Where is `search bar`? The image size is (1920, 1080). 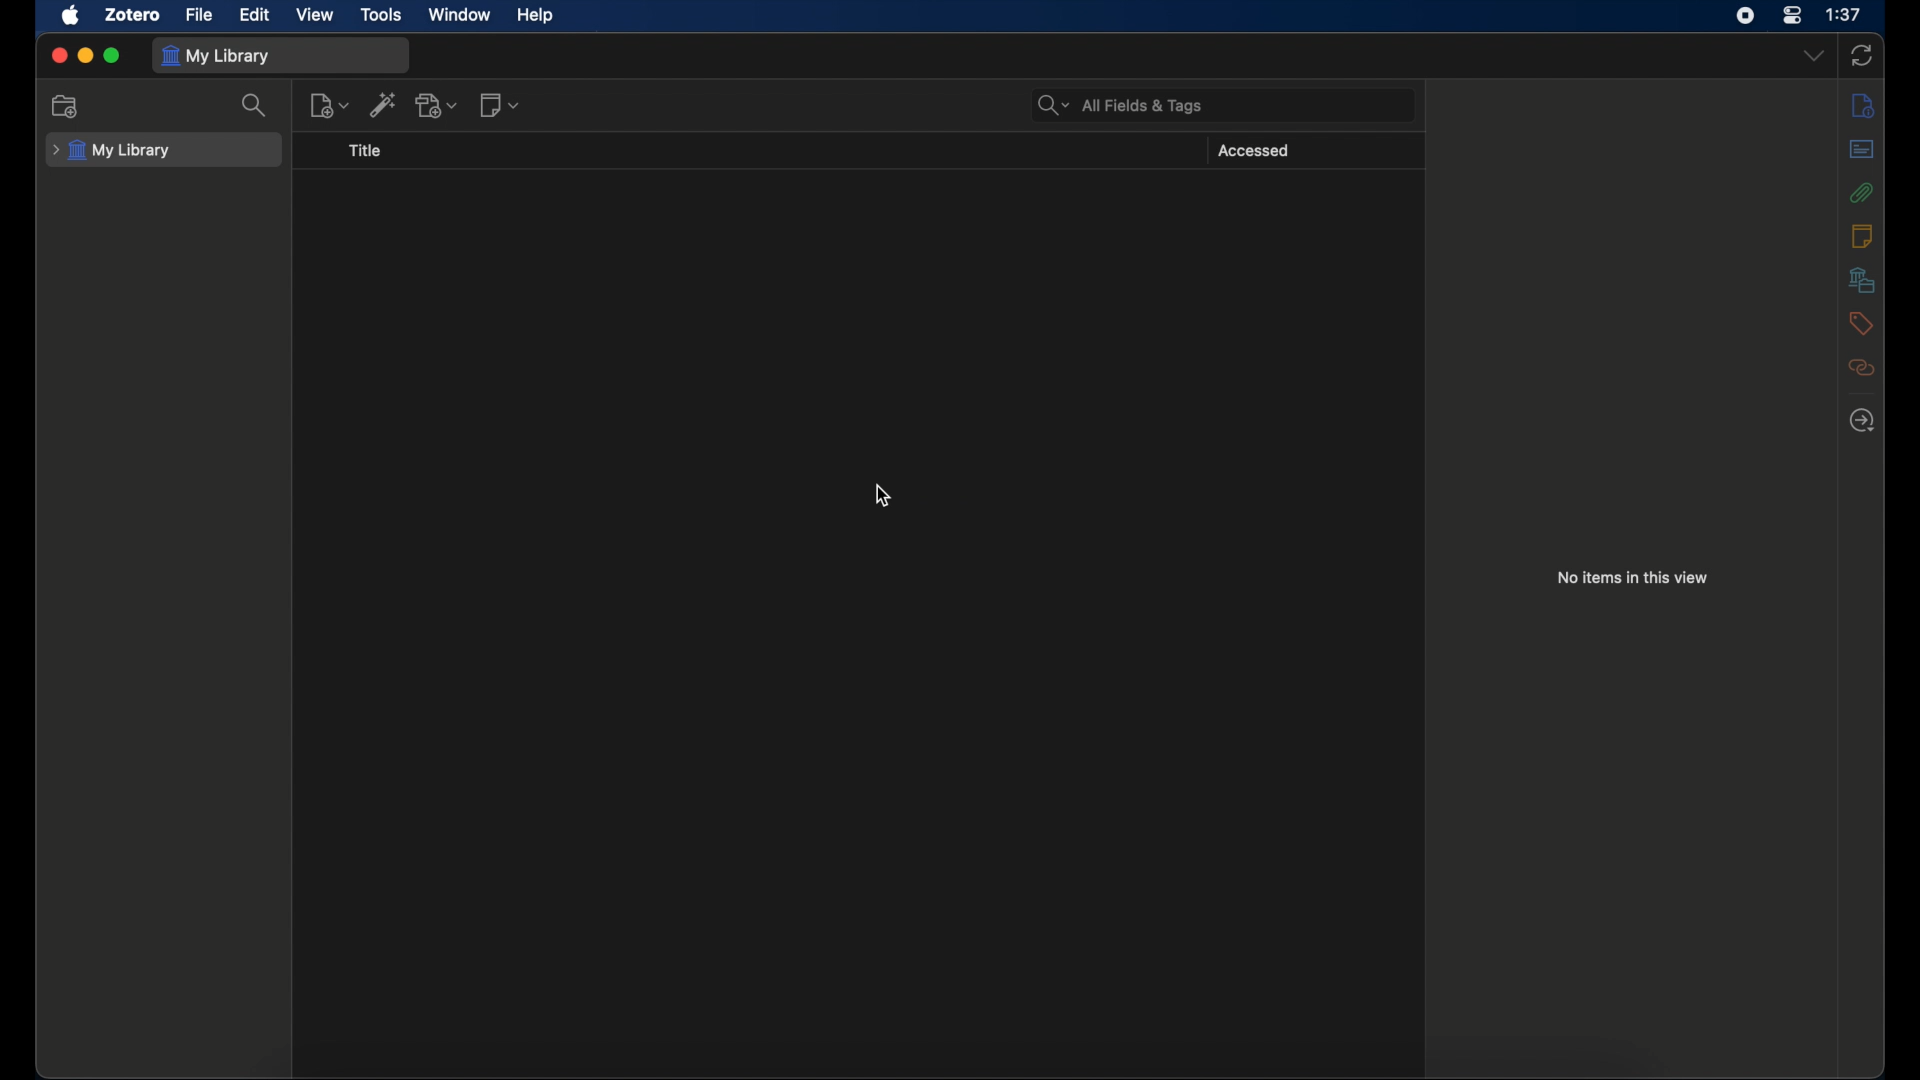 search bar is located at coordinates (1118, 105).